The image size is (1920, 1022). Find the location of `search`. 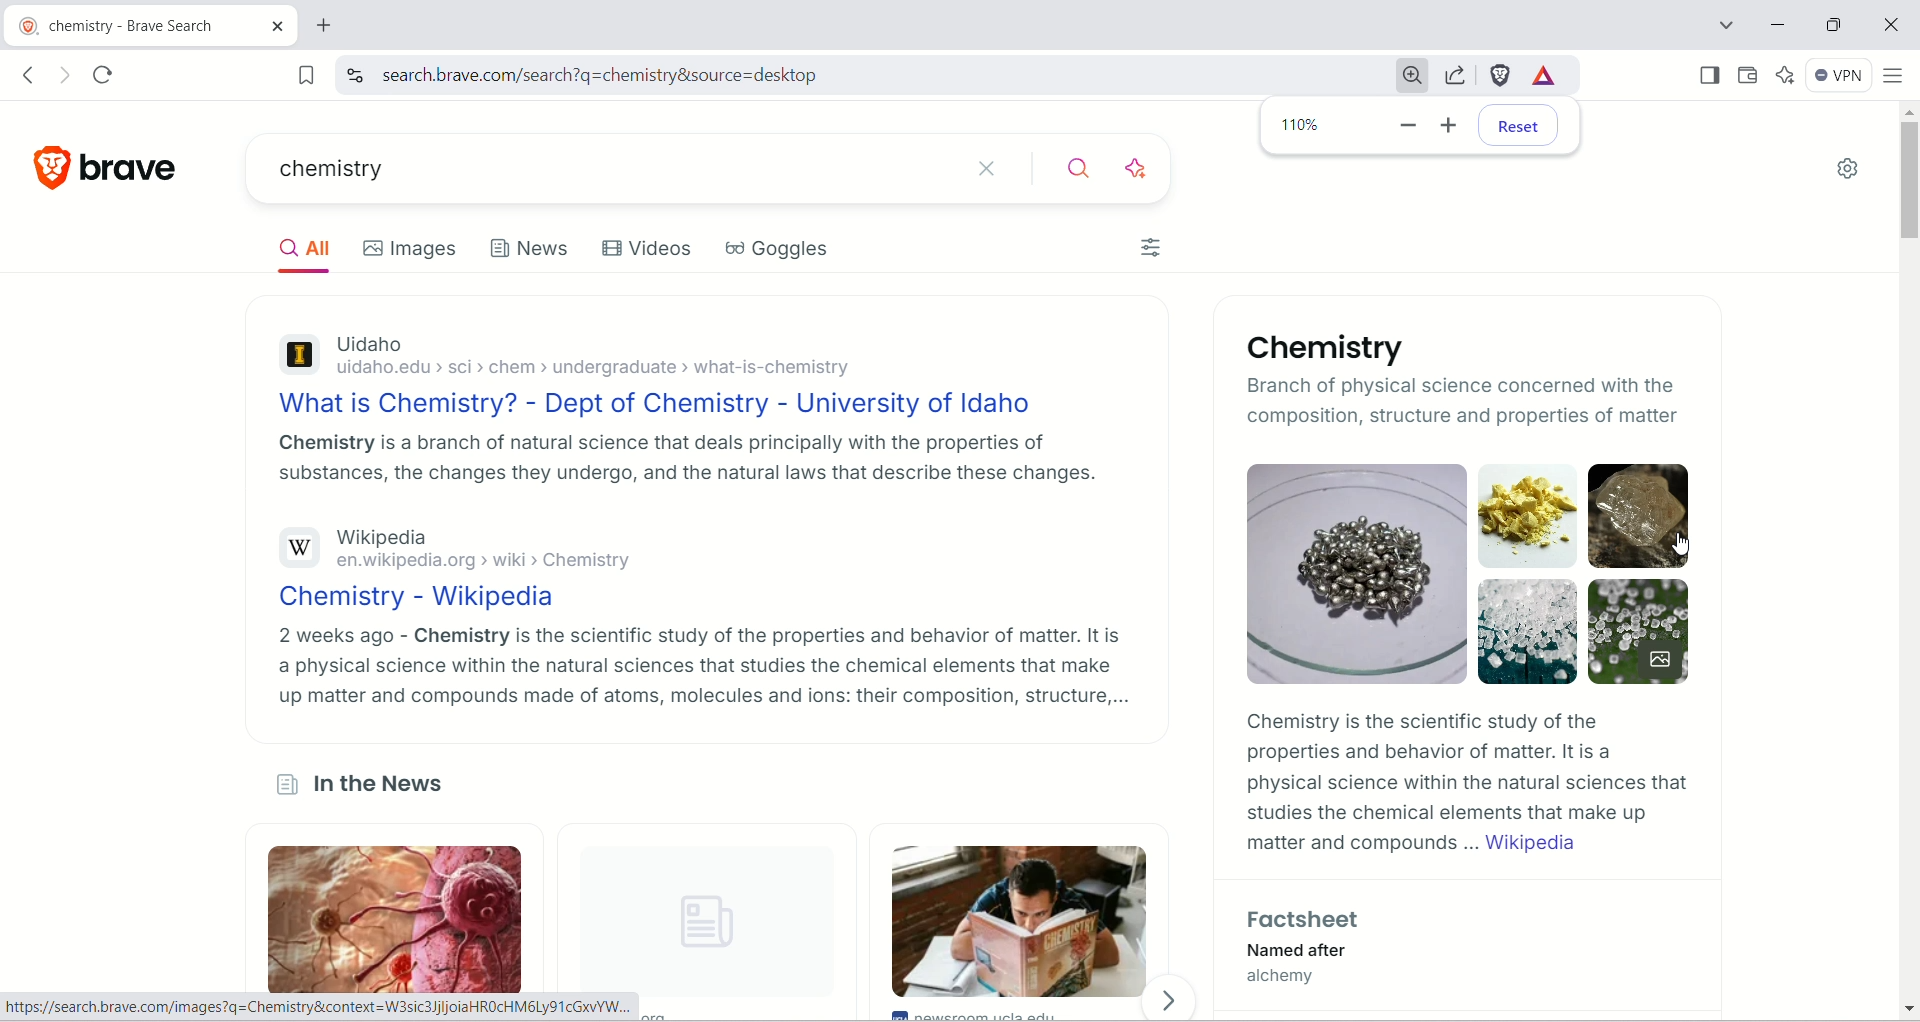

search is located at coordinates (1081, 166).